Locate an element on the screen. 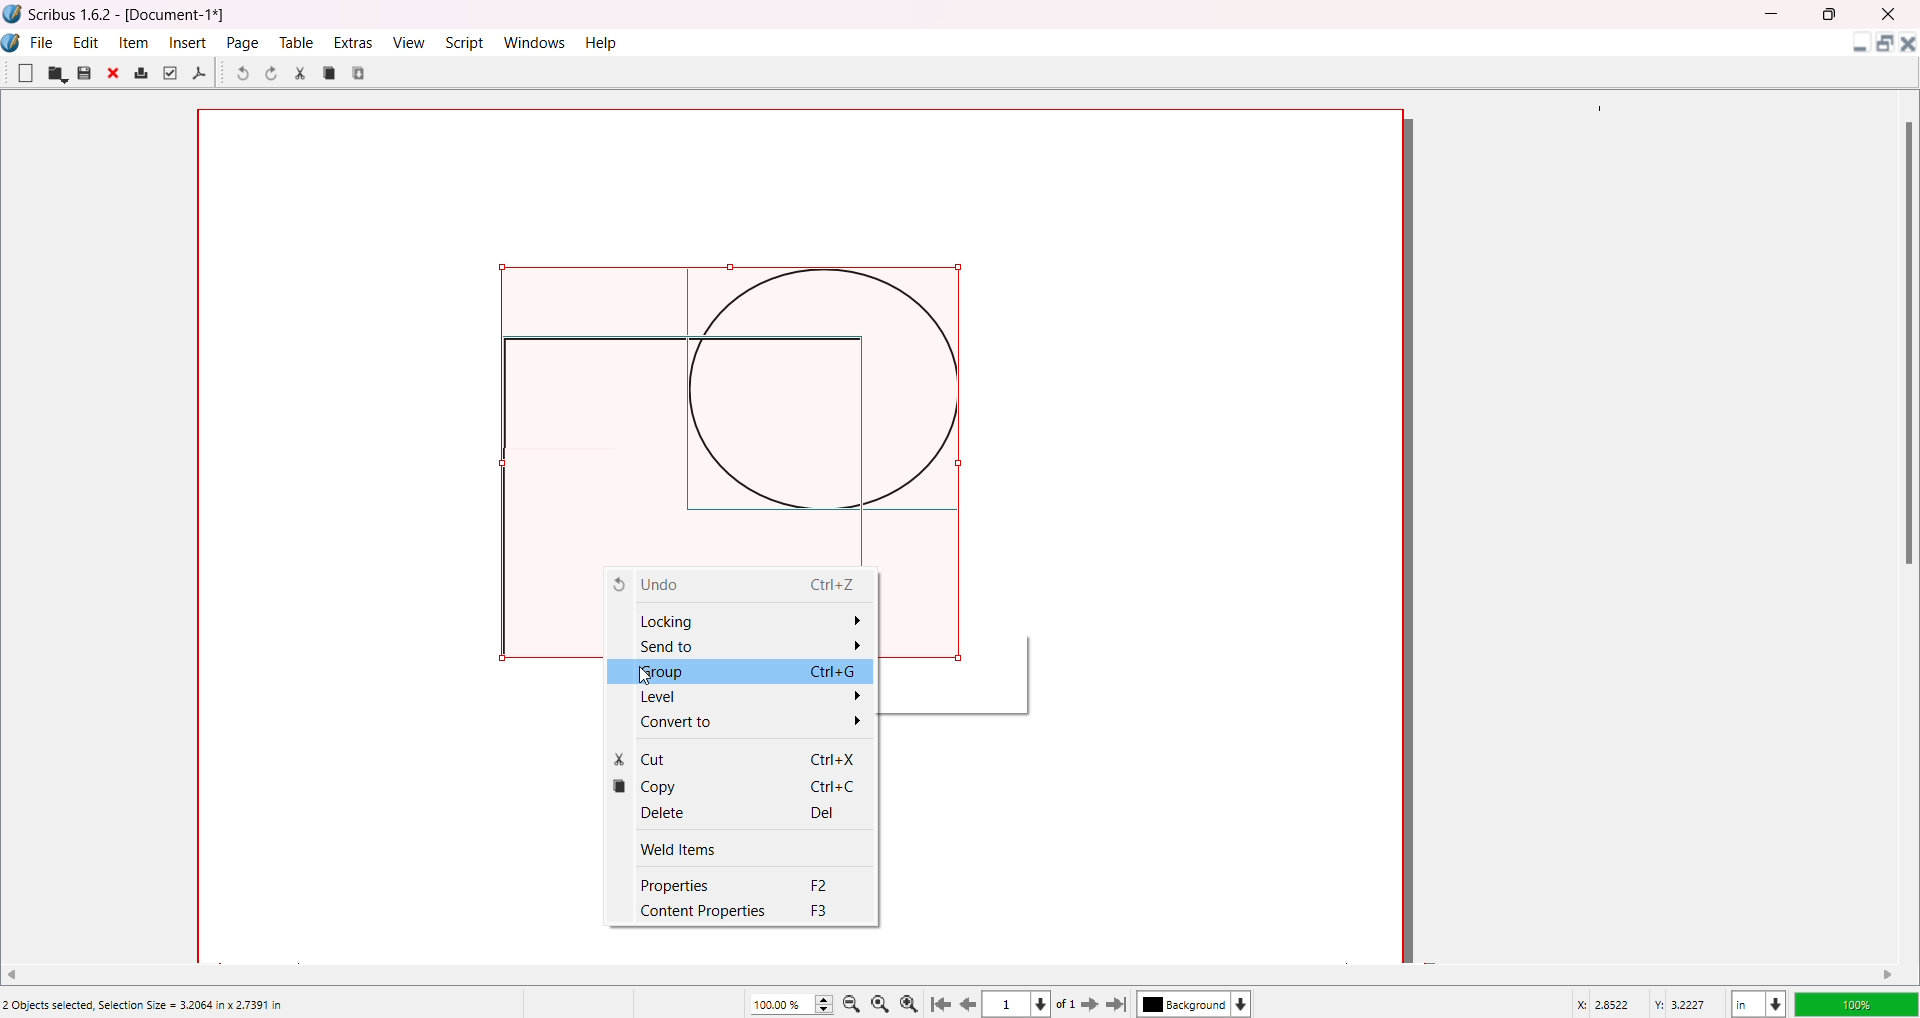 This screenshot has width=1920, height=1018. Save as PDF is located at coordinates (200, 74).